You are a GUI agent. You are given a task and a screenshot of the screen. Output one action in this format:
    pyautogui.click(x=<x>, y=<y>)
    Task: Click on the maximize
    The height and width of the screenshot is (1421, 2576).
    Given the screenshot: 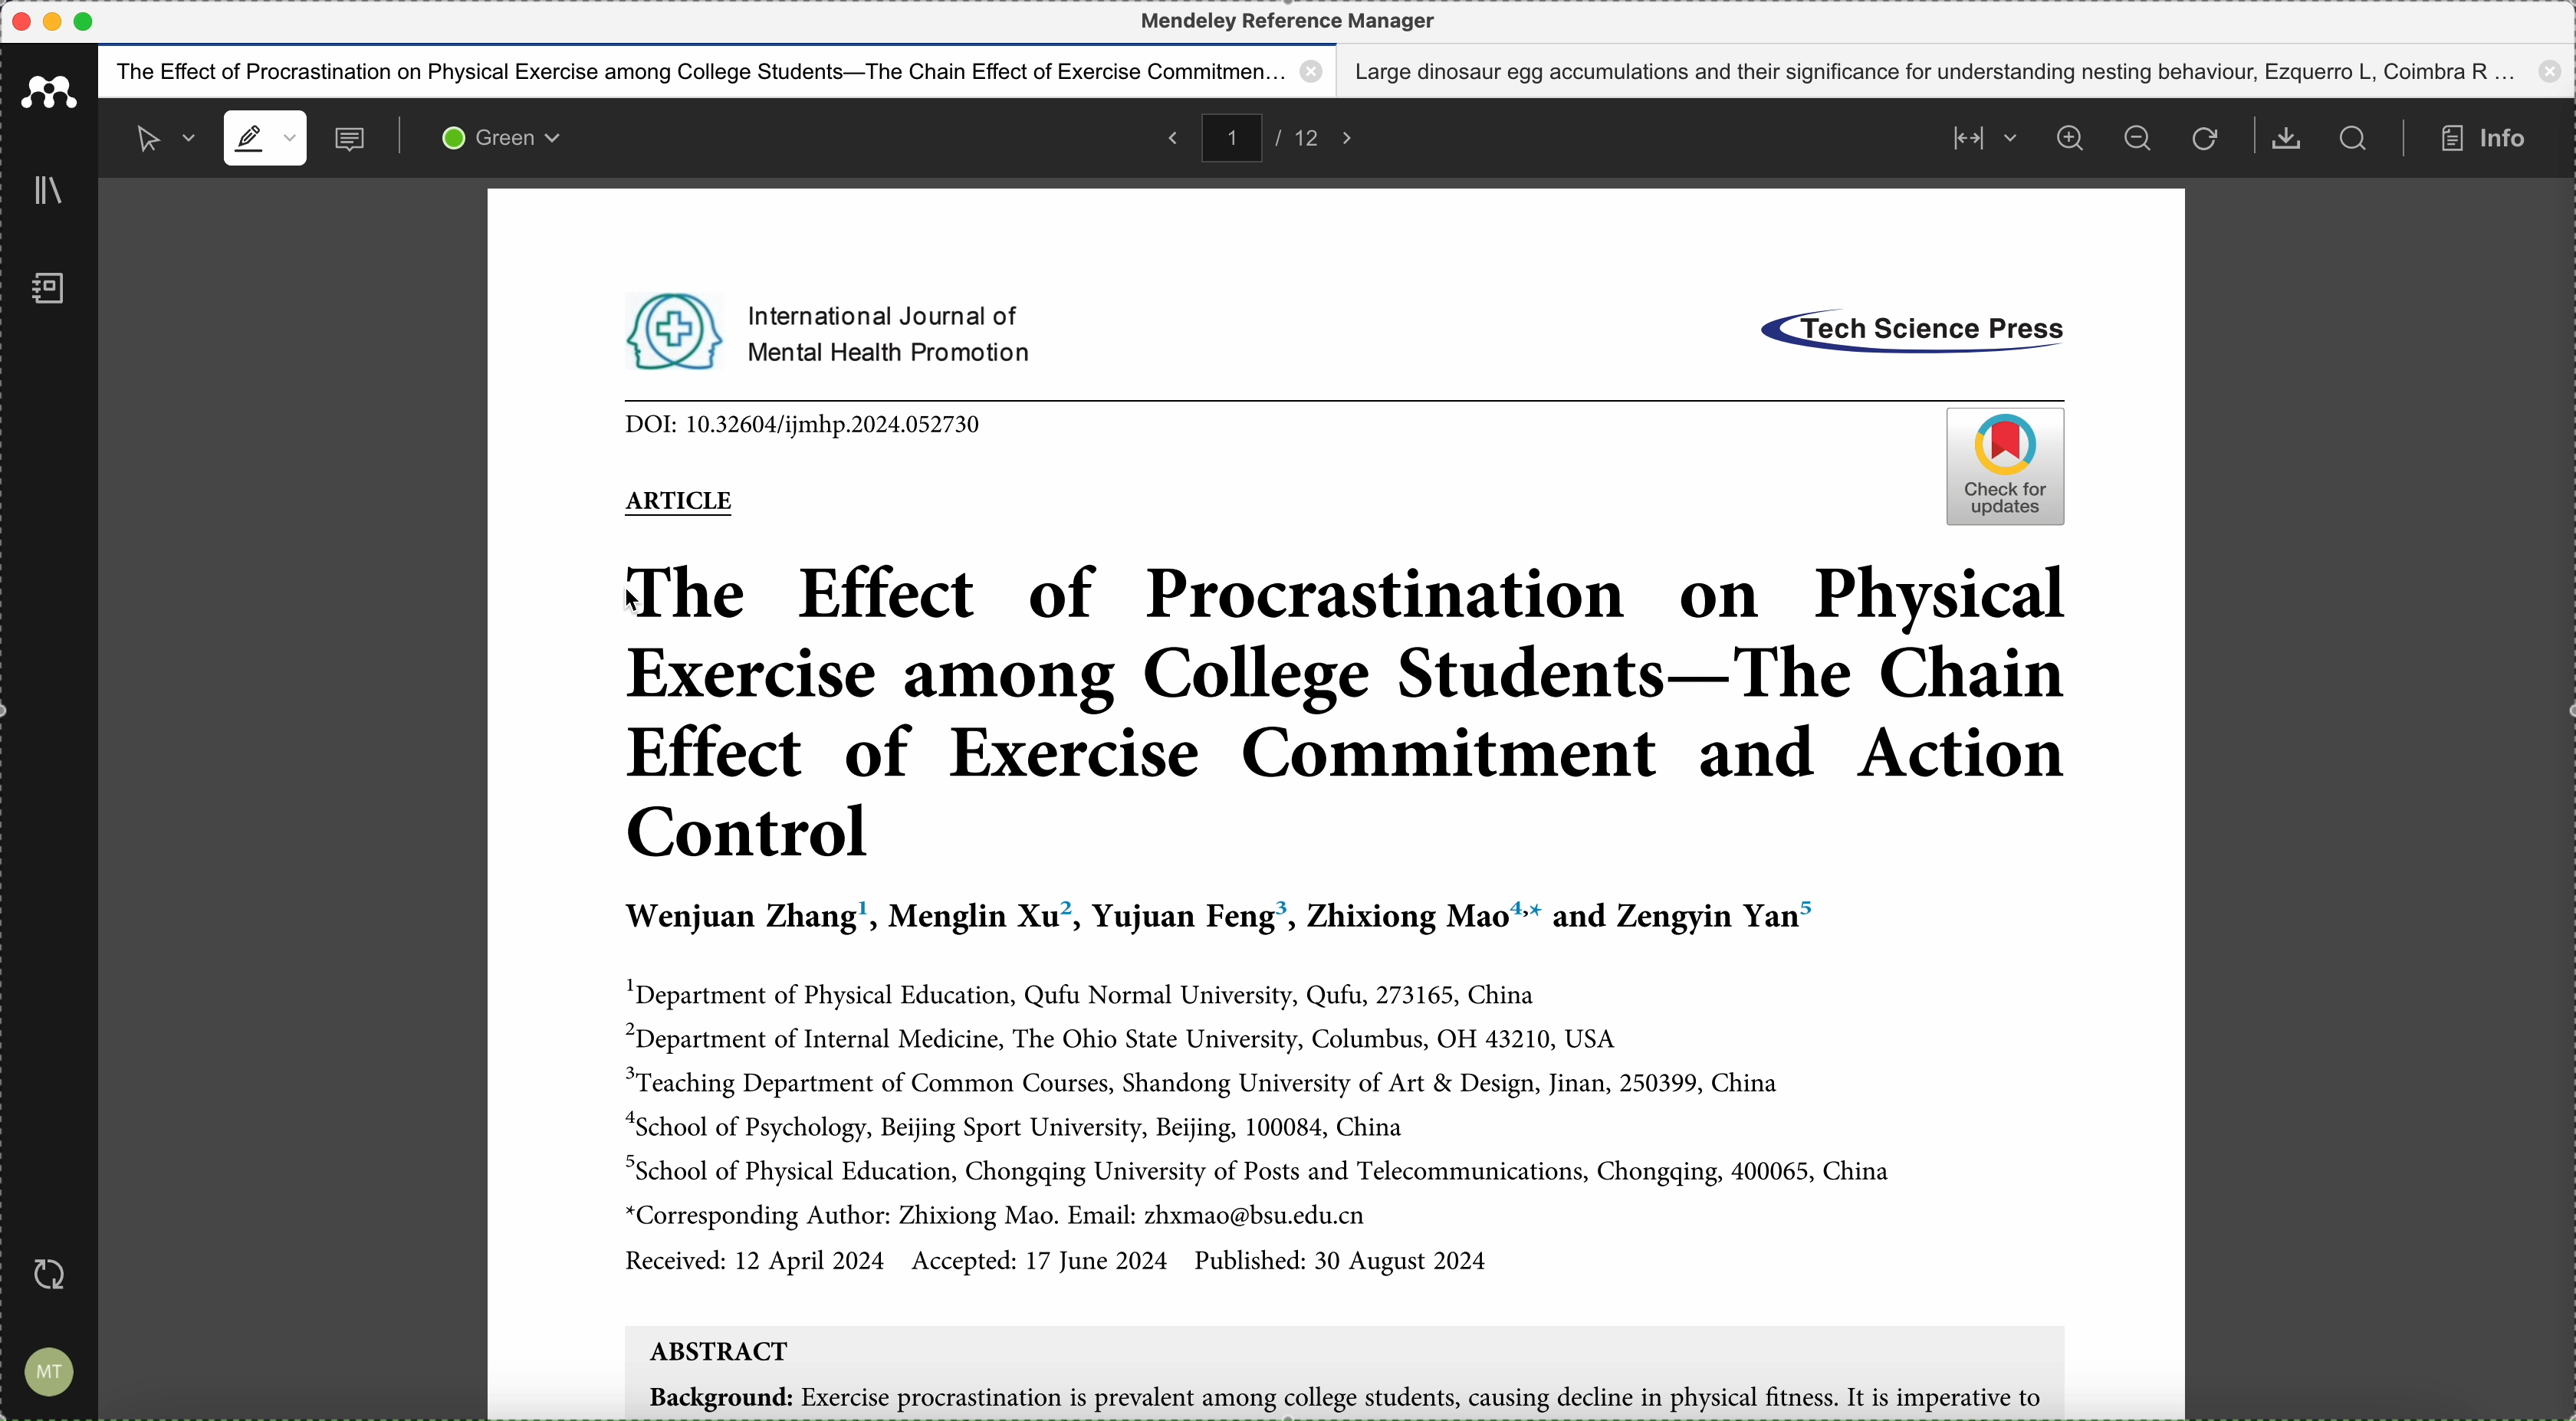 What is the action you would take?
    pyautogui.click(x=86, y=22)
    